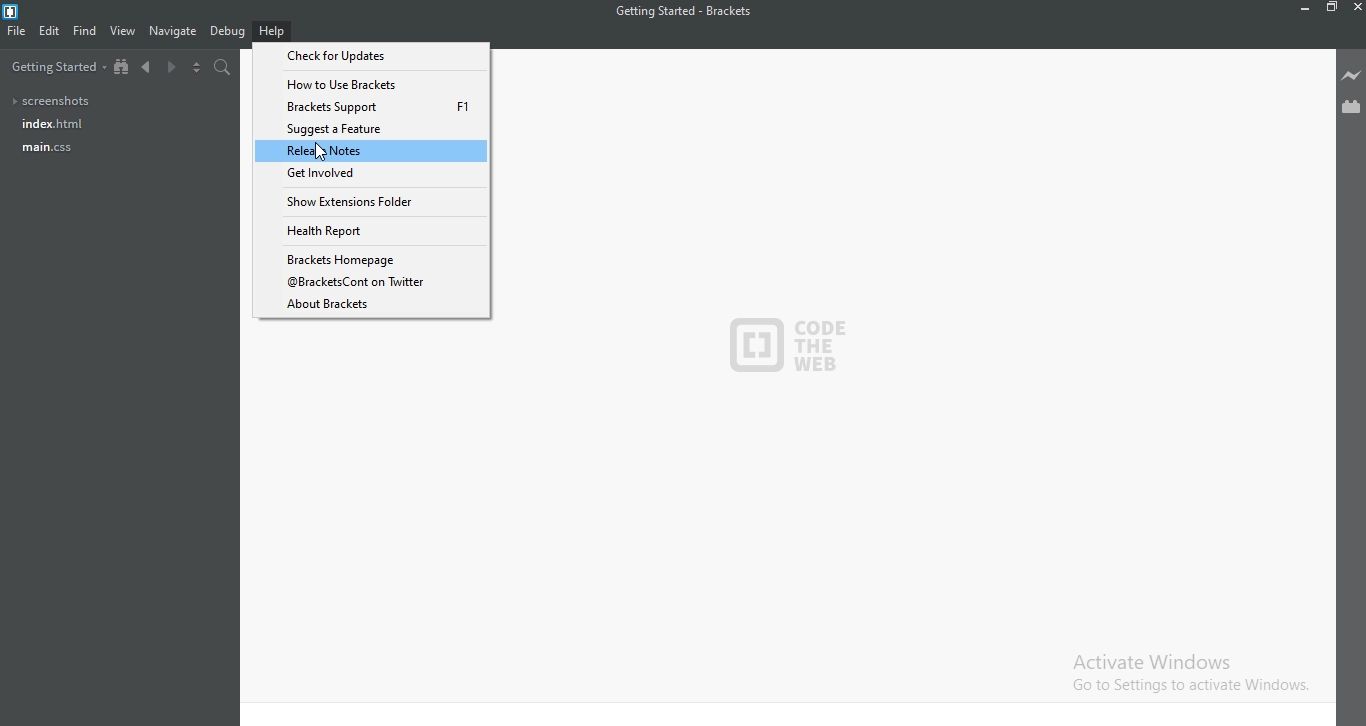 The width and height of the screenshot is (1366, 726). Describe the element at coordinates (1334, 10) in the screenshot. I see `Restore` at that location.